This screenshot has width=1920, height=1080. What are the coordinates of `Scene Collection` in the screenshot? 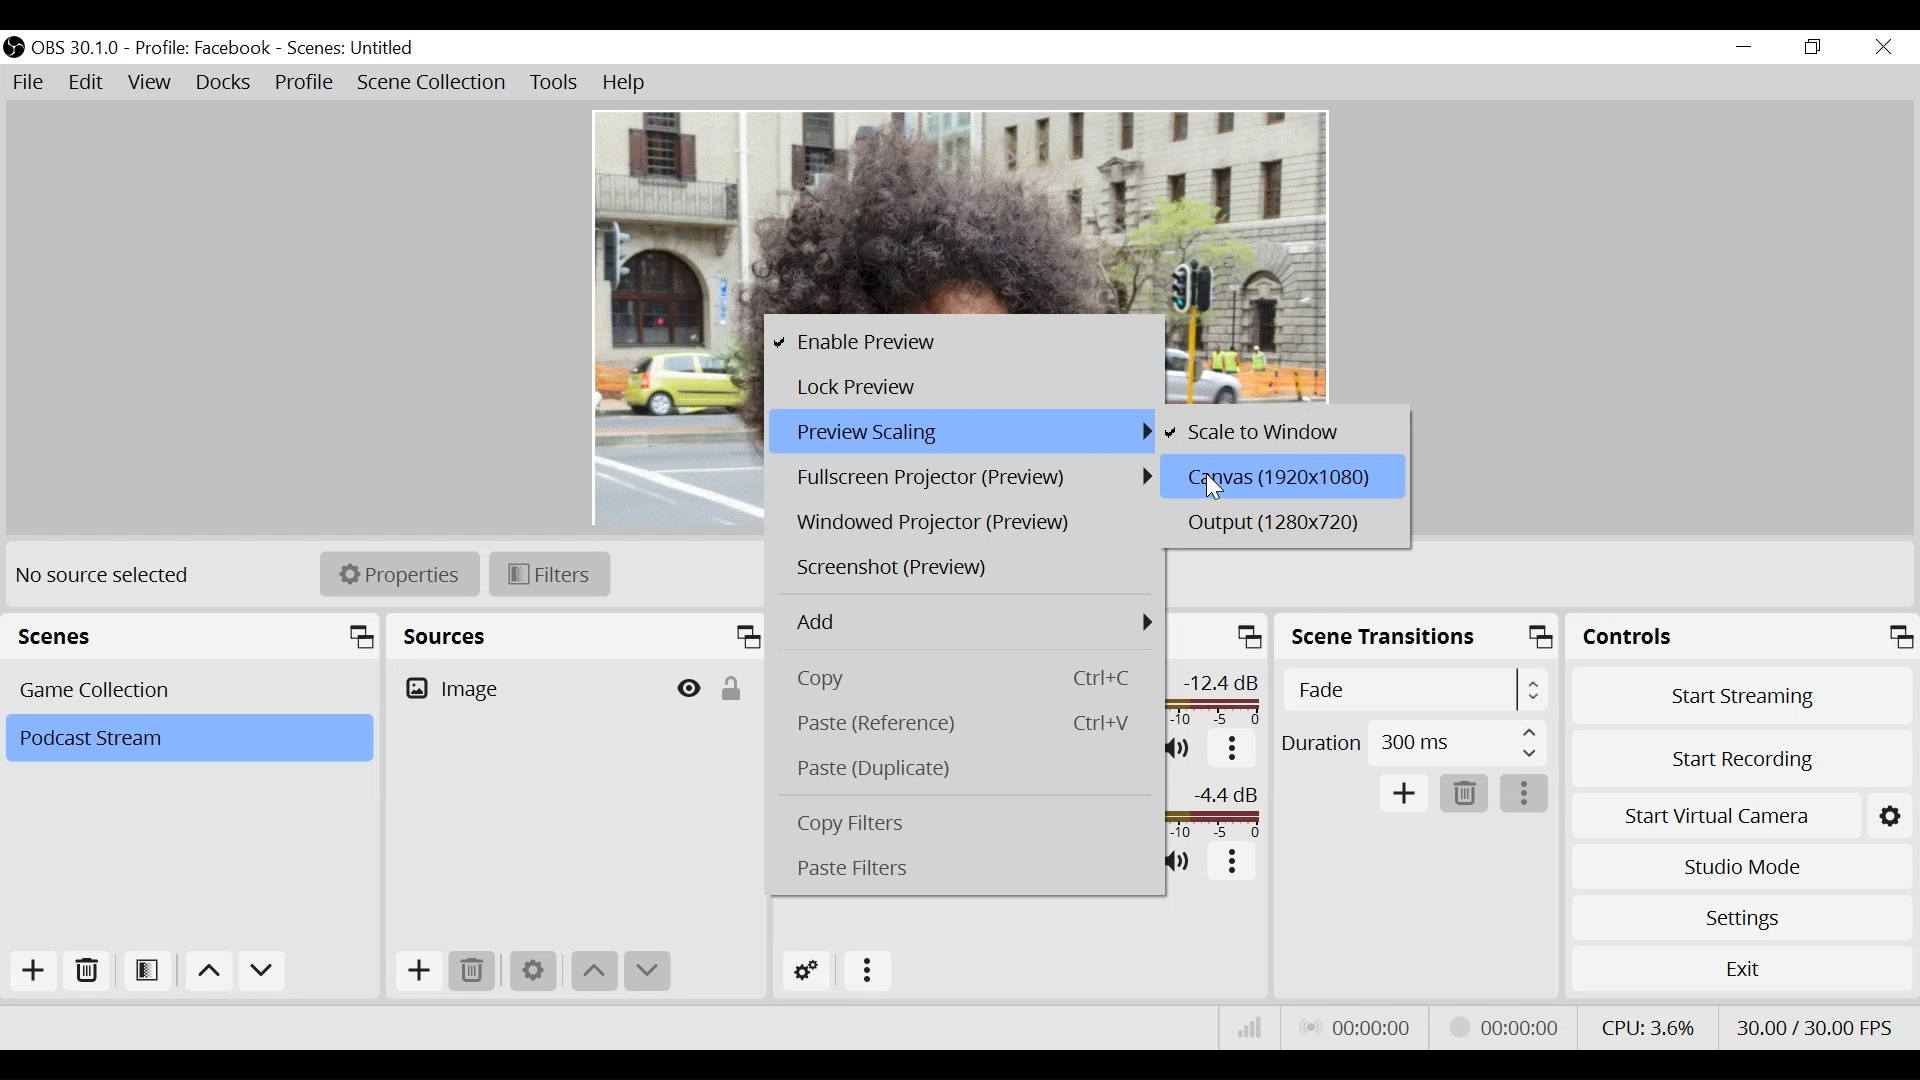 It's located at (435, 85).